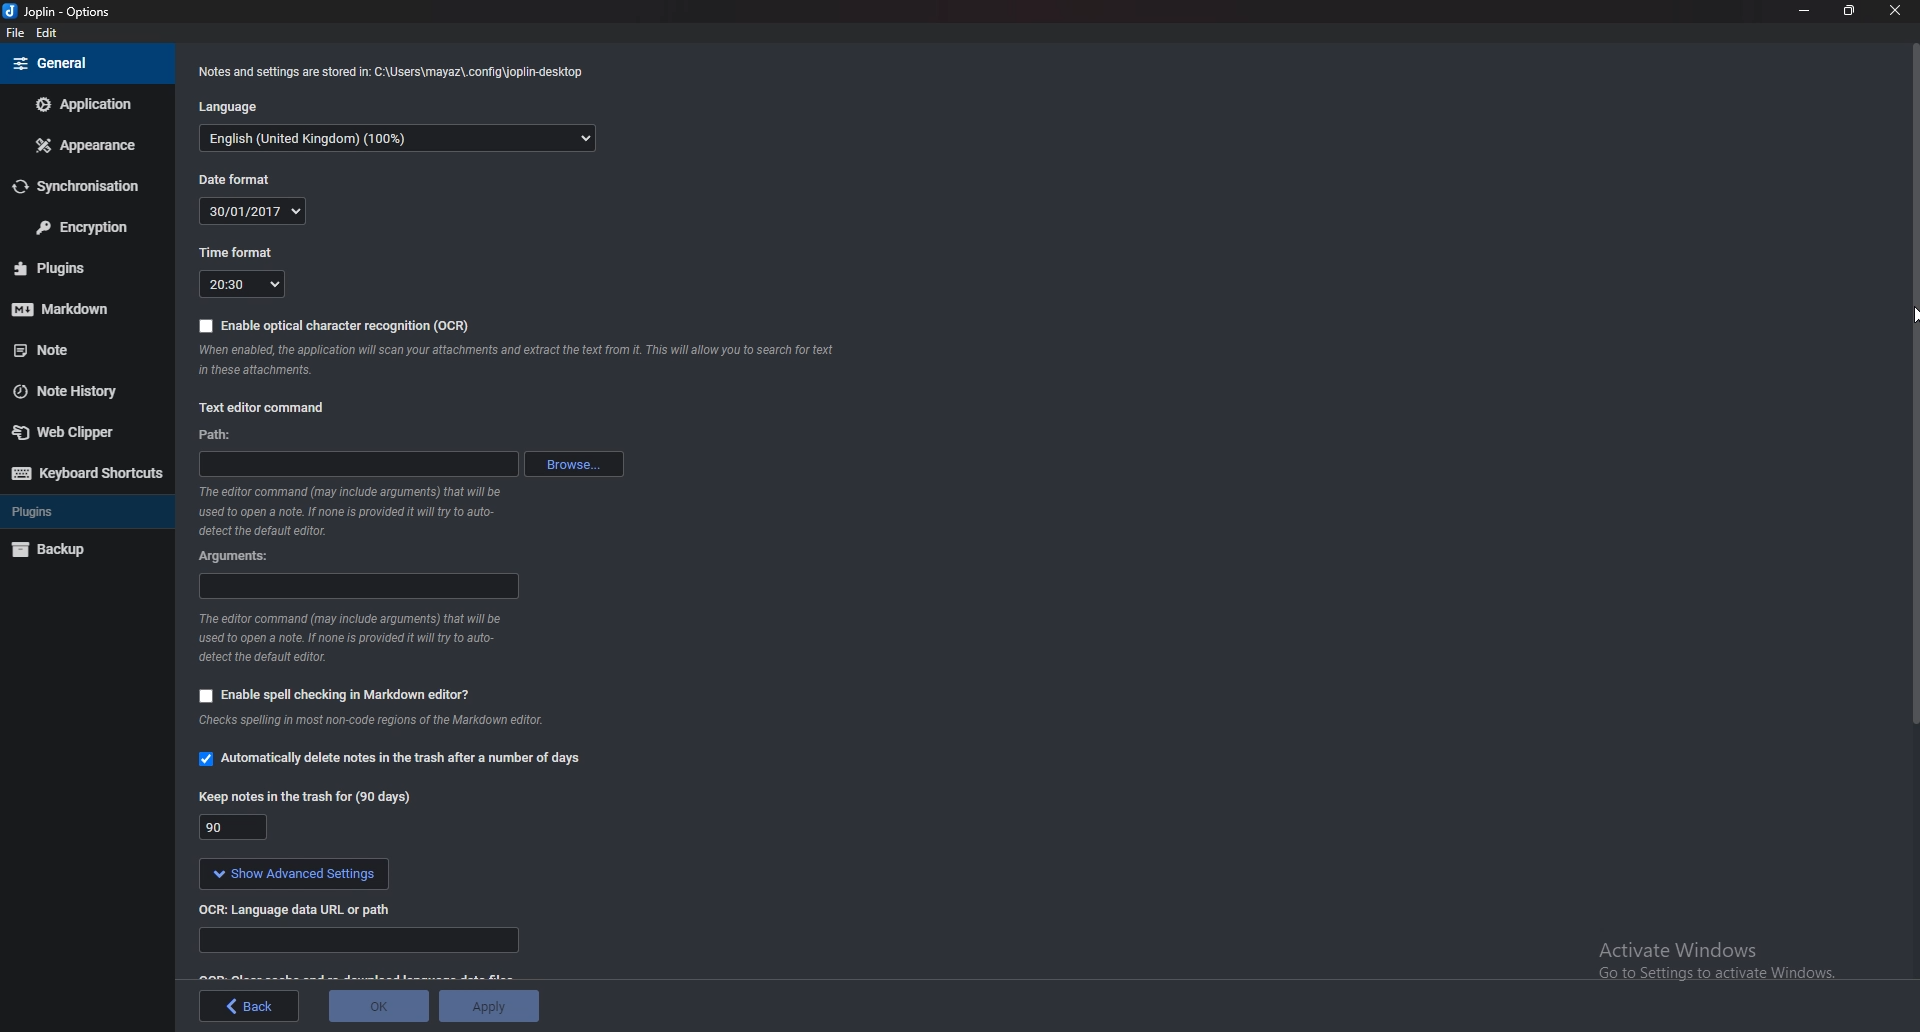  I want to click on Info, so click(396, 72).